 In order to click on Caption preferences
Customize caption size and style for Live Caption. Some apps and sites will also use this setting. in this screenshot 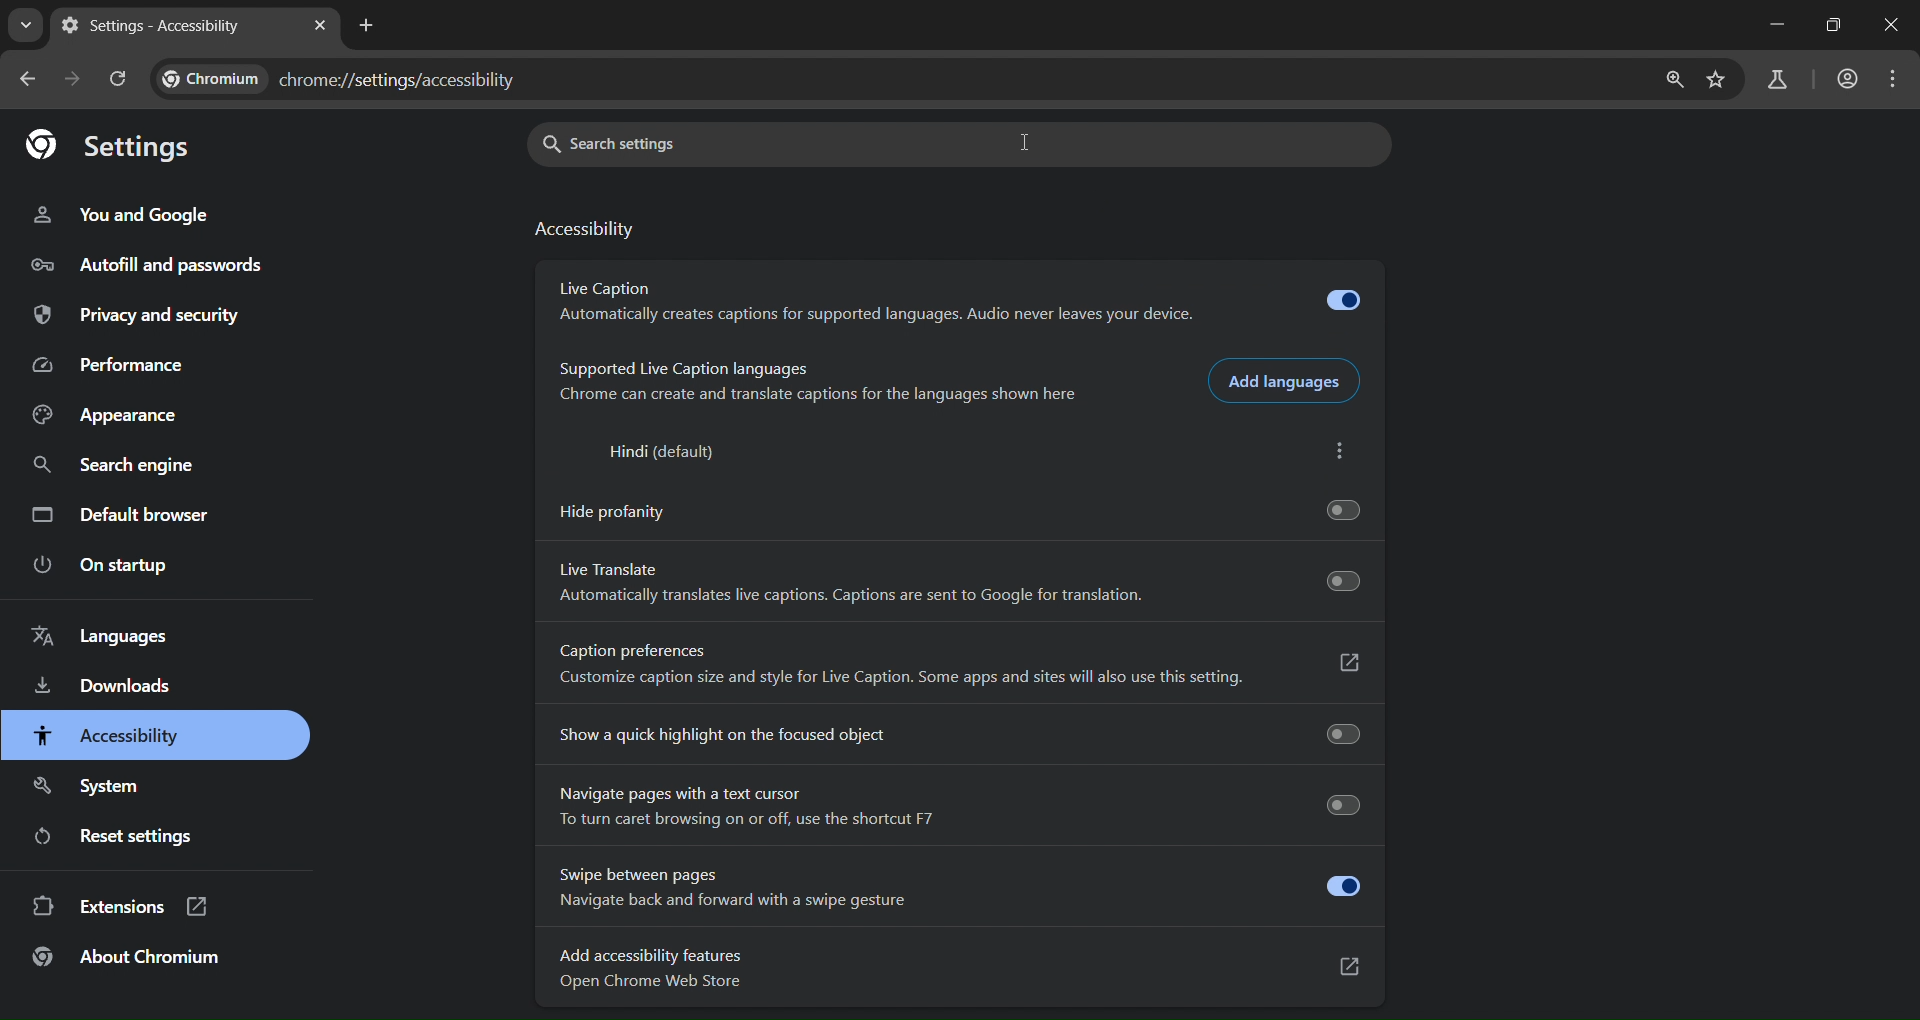, I will do `click(957, 669)`.